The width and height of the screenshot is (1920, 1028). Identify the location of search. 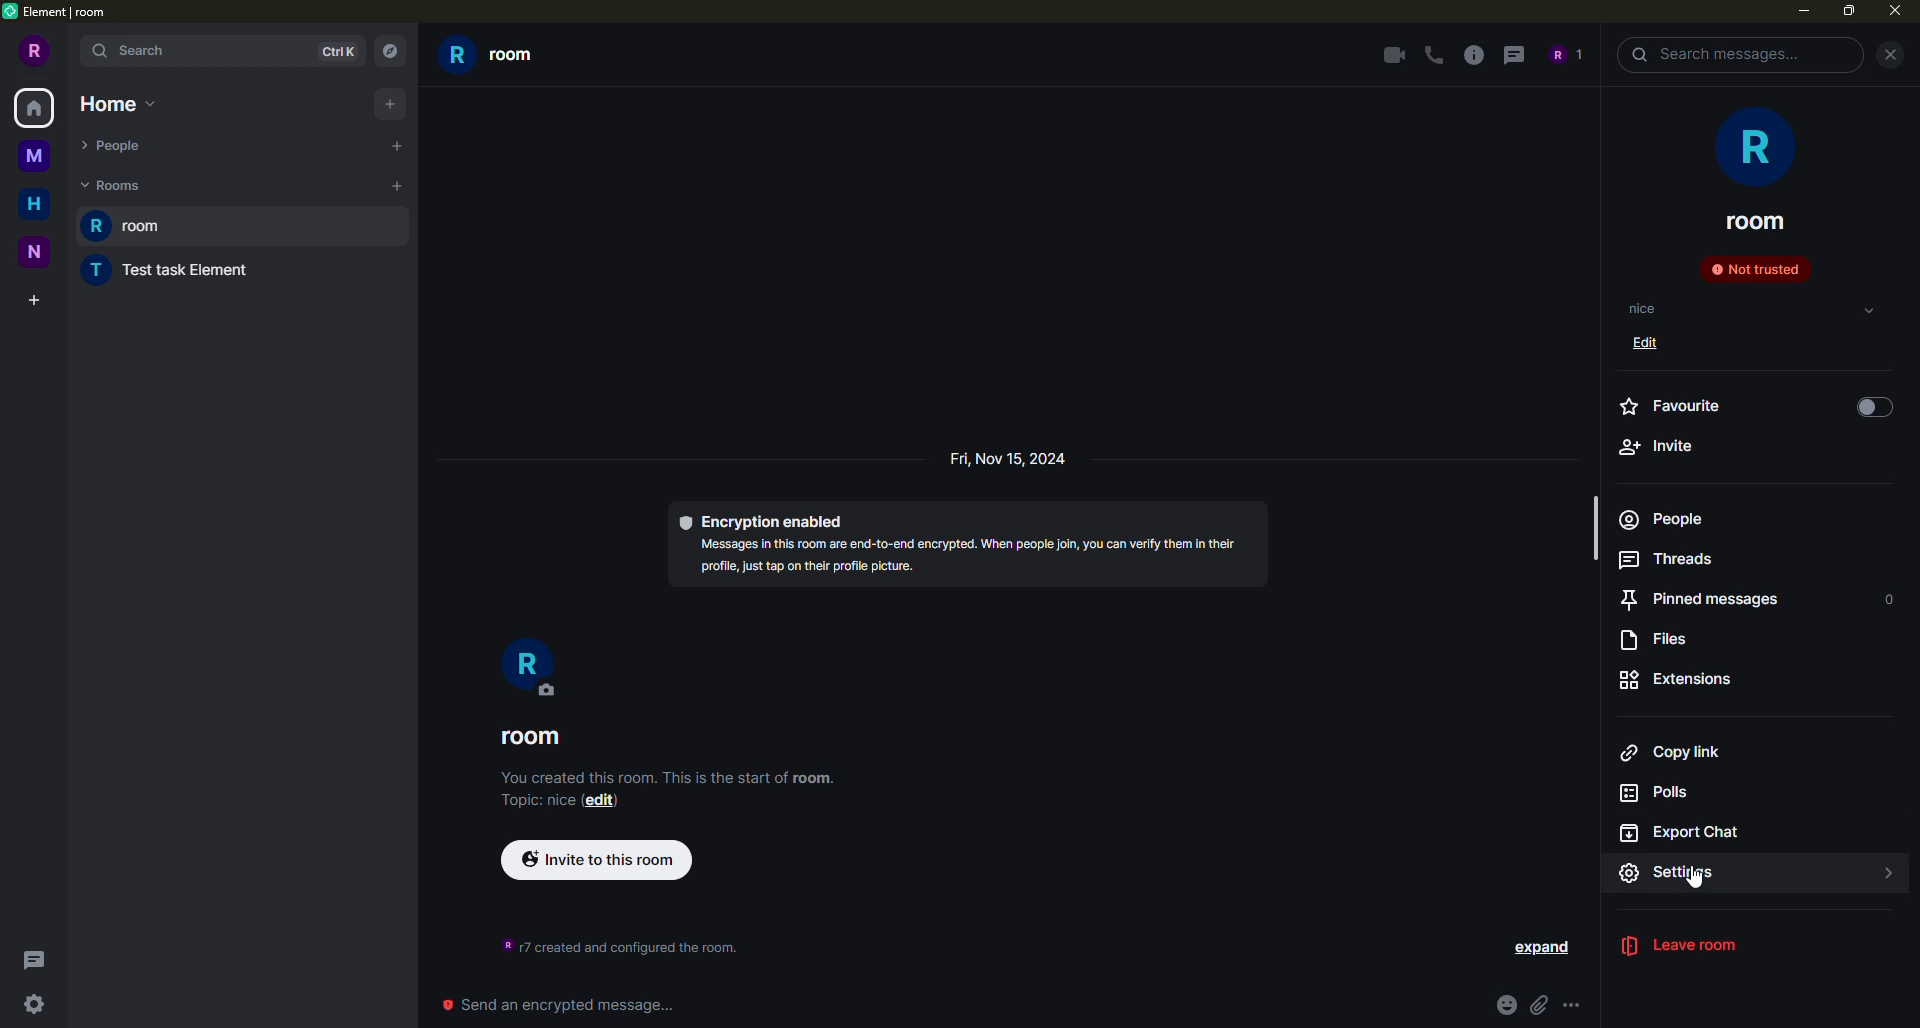
(1716, 55).